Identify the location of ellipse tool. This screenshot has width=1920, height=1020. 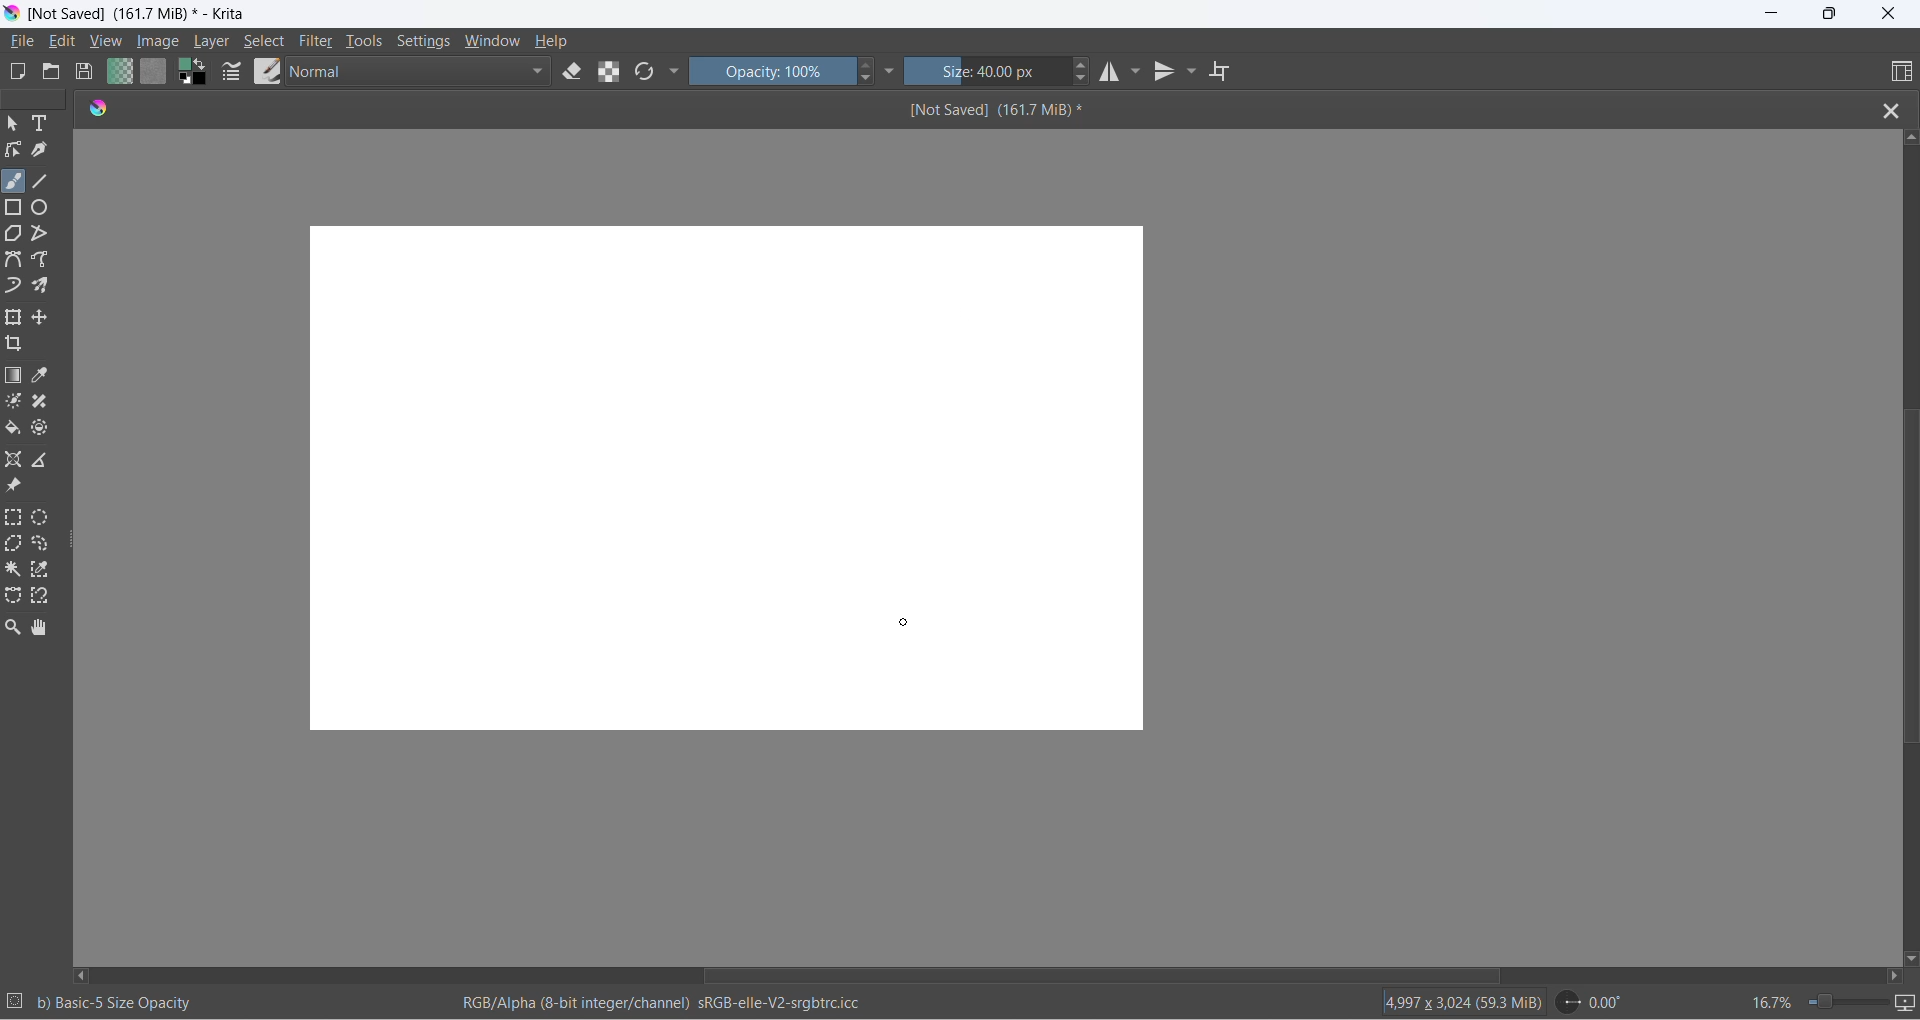
(41, 206).